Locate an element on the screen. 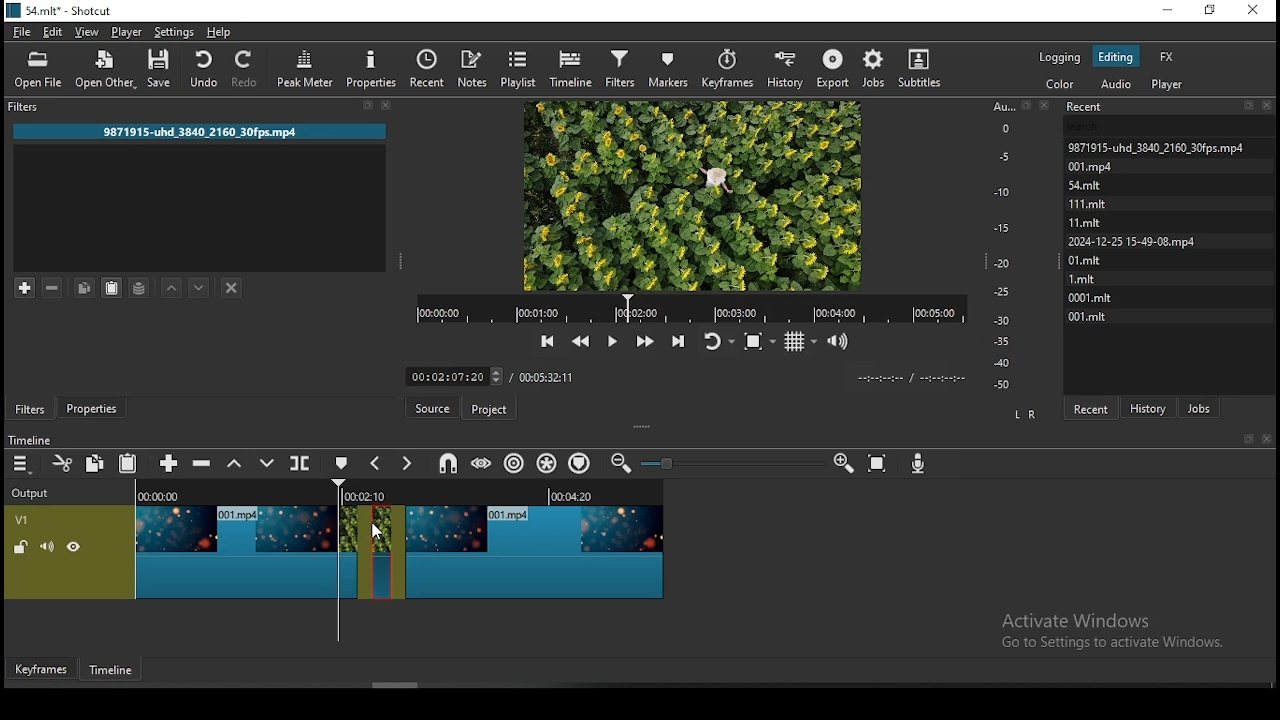 This screenshot has width=1280, height=720. history is located at coordinates (786, 69).